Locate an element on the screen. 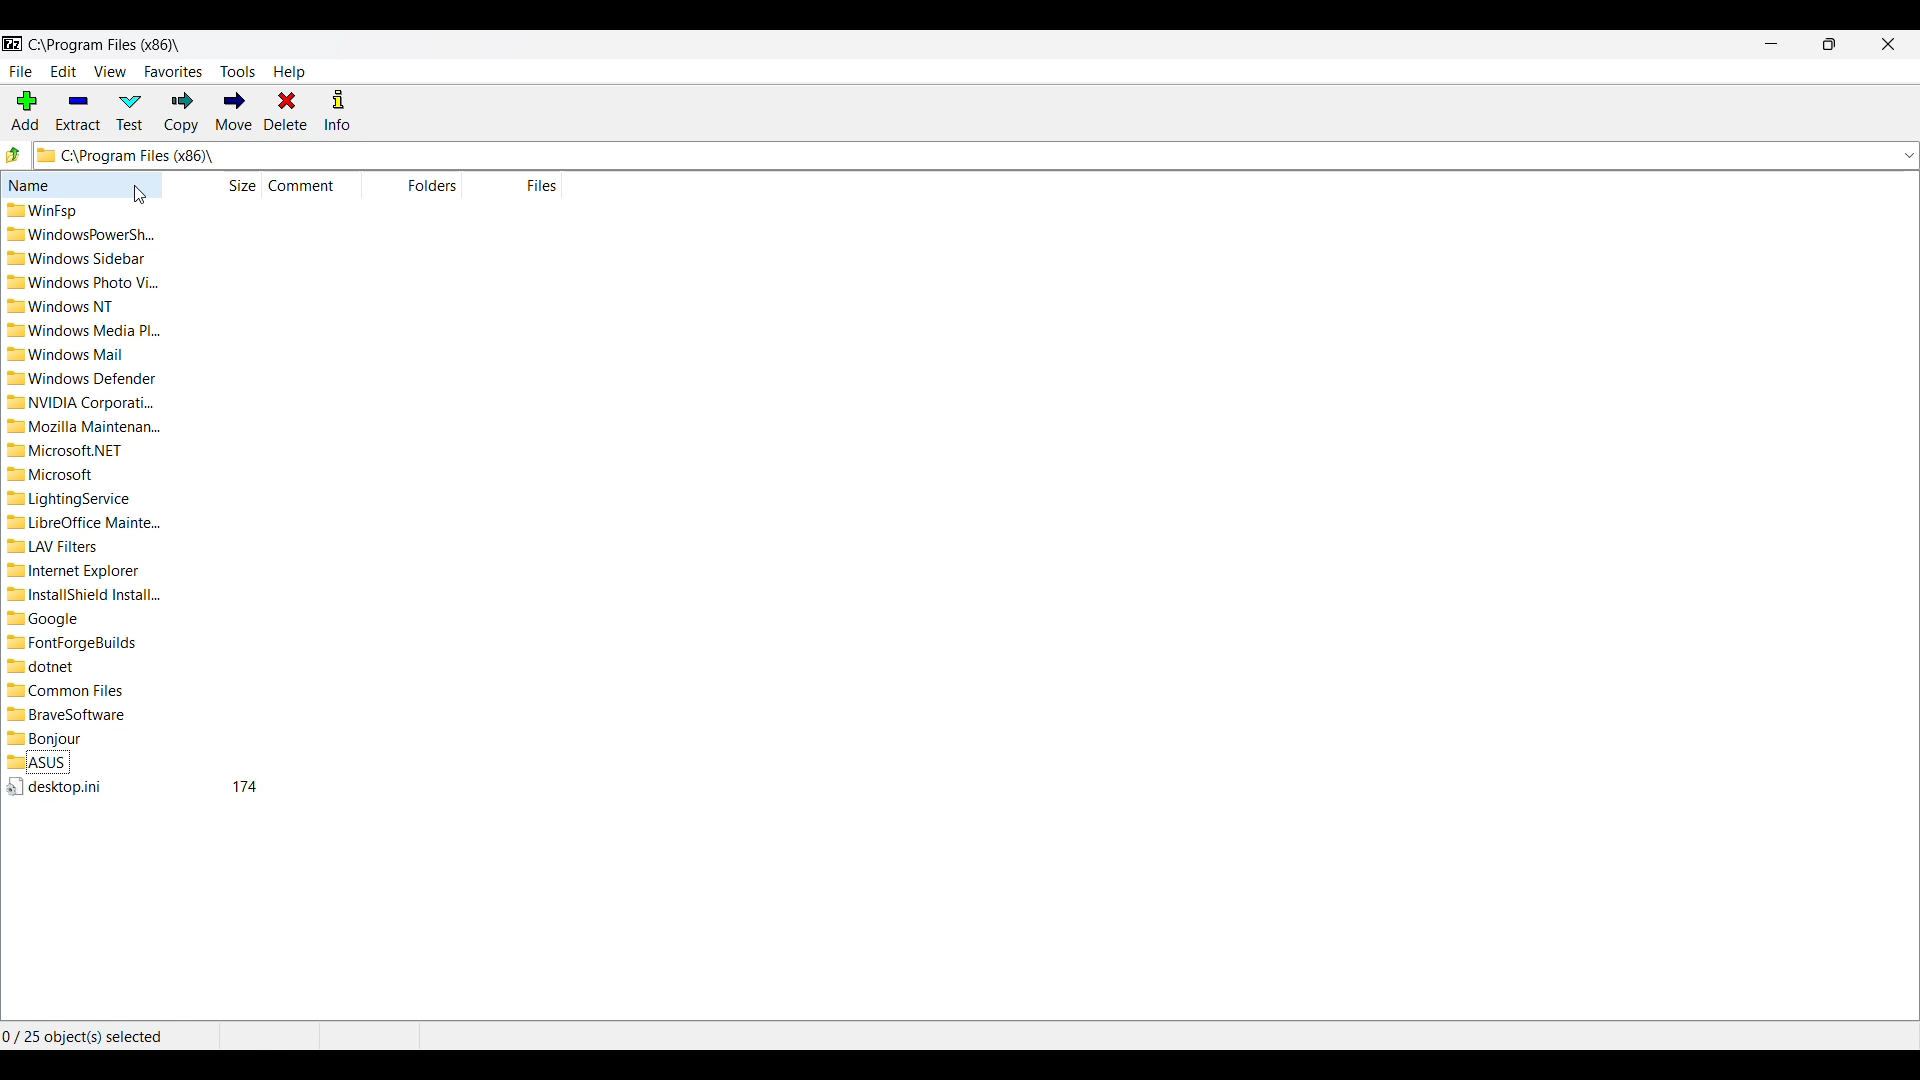  WinFsp is located at coordinates (45, 210).